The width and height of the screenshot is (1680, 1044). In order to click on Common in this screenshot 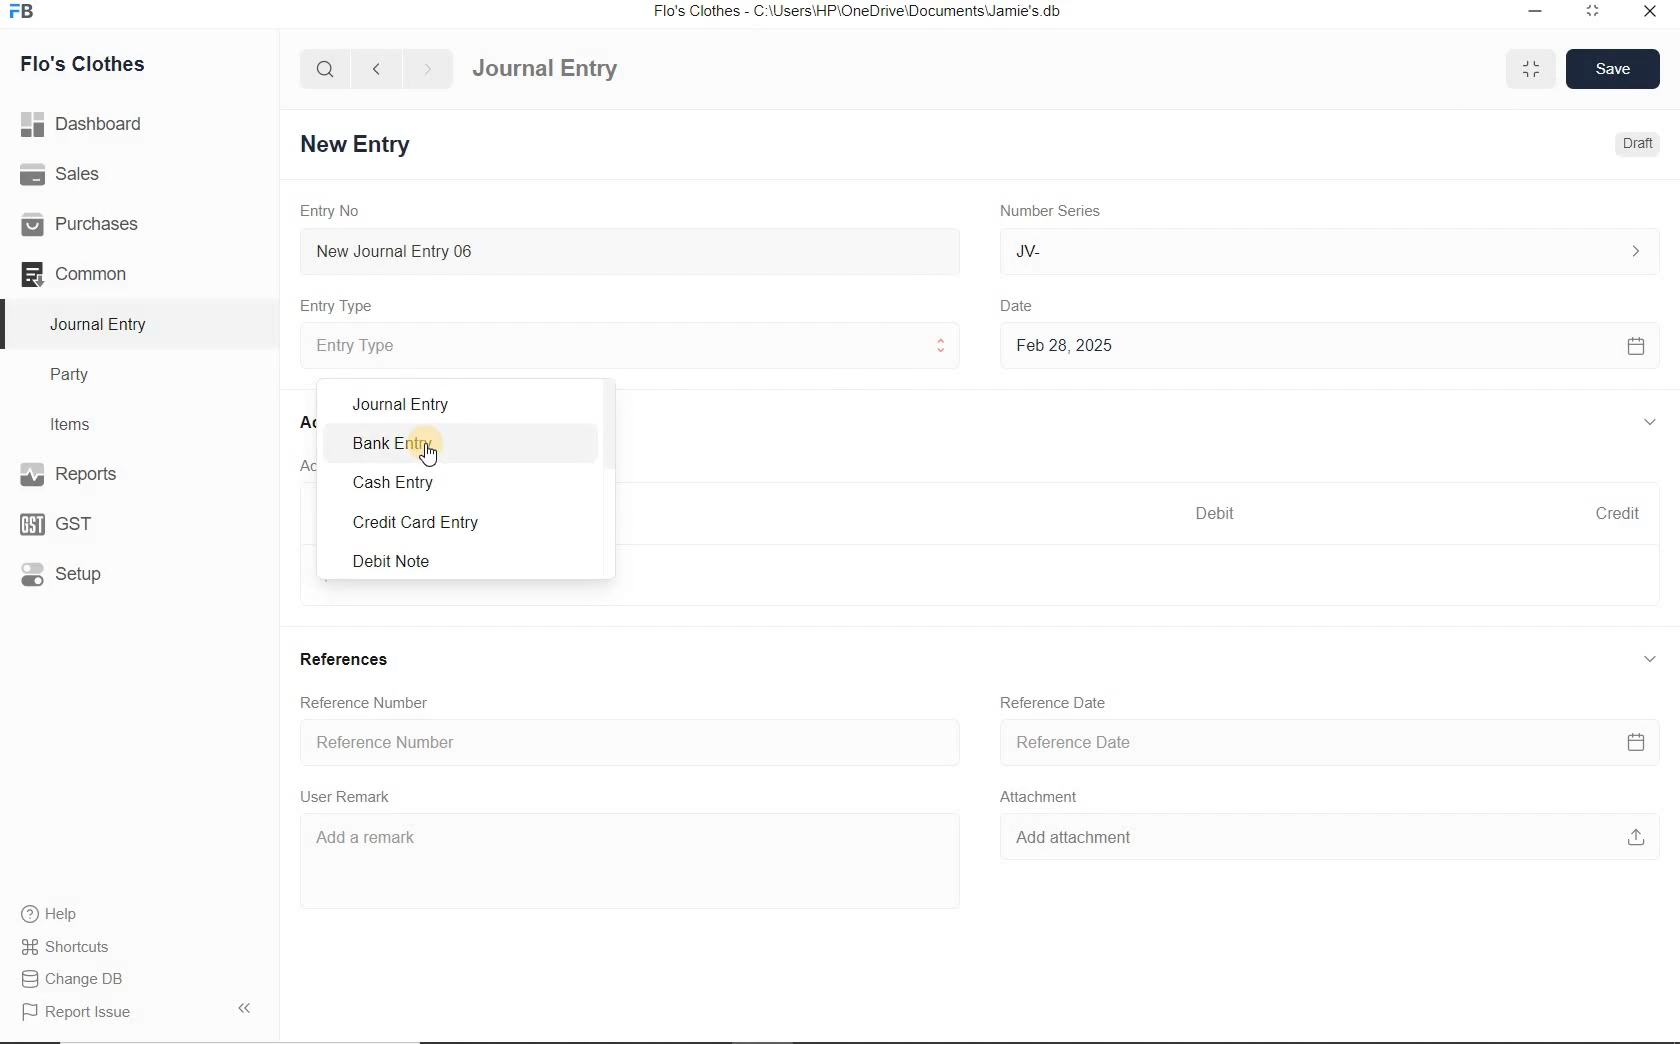, I will do `click(98, 273)`.